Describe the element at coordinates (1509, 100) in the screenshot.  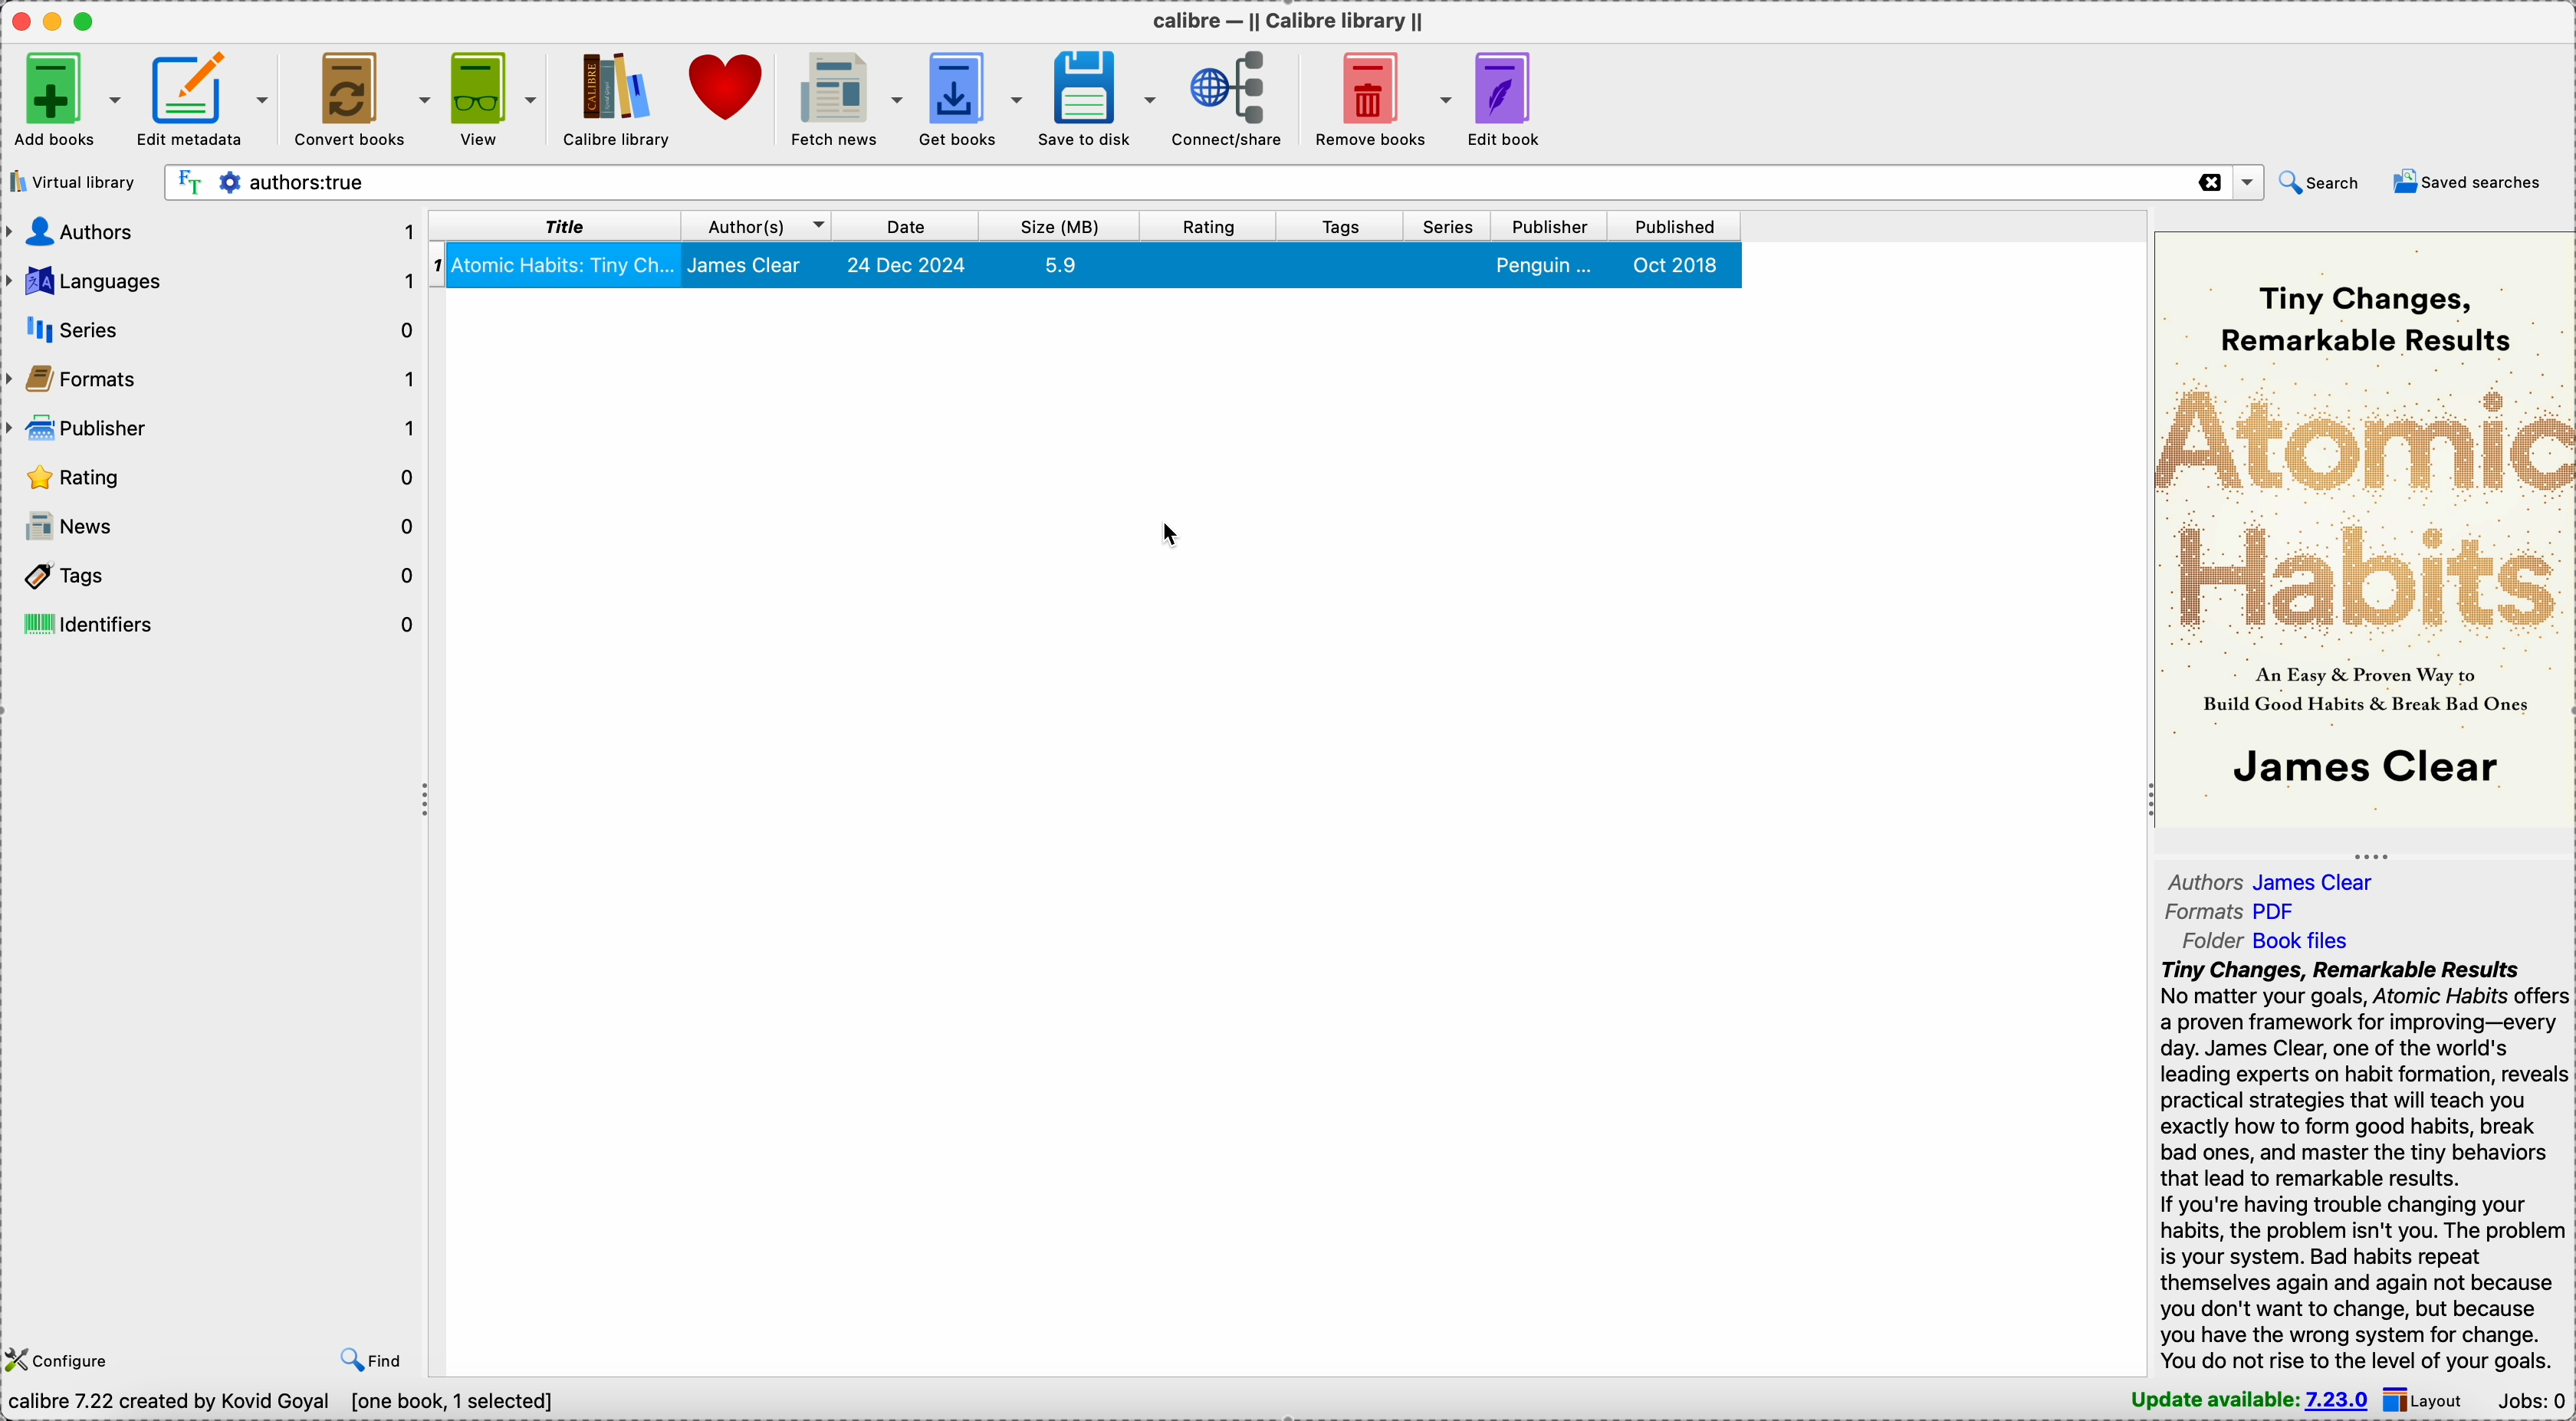
I see `edit book` at that location.